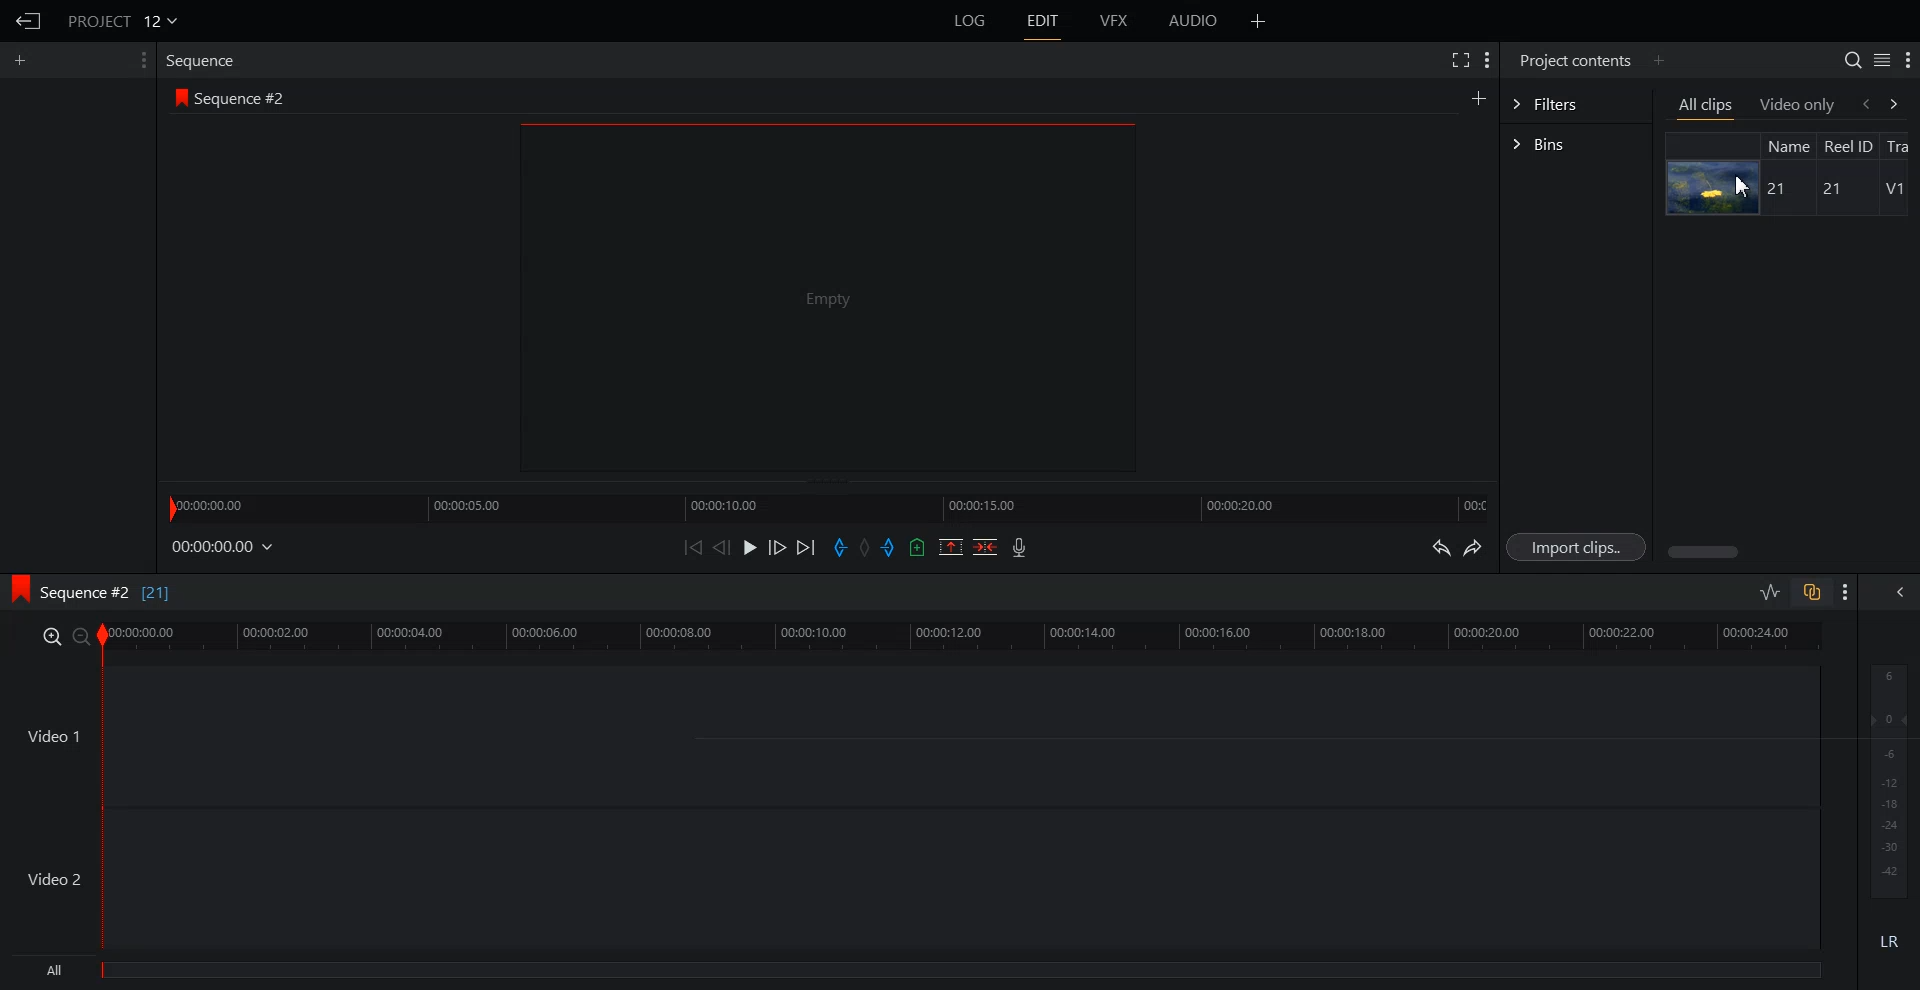  I want to click on Move Forward, so click(805, 547).